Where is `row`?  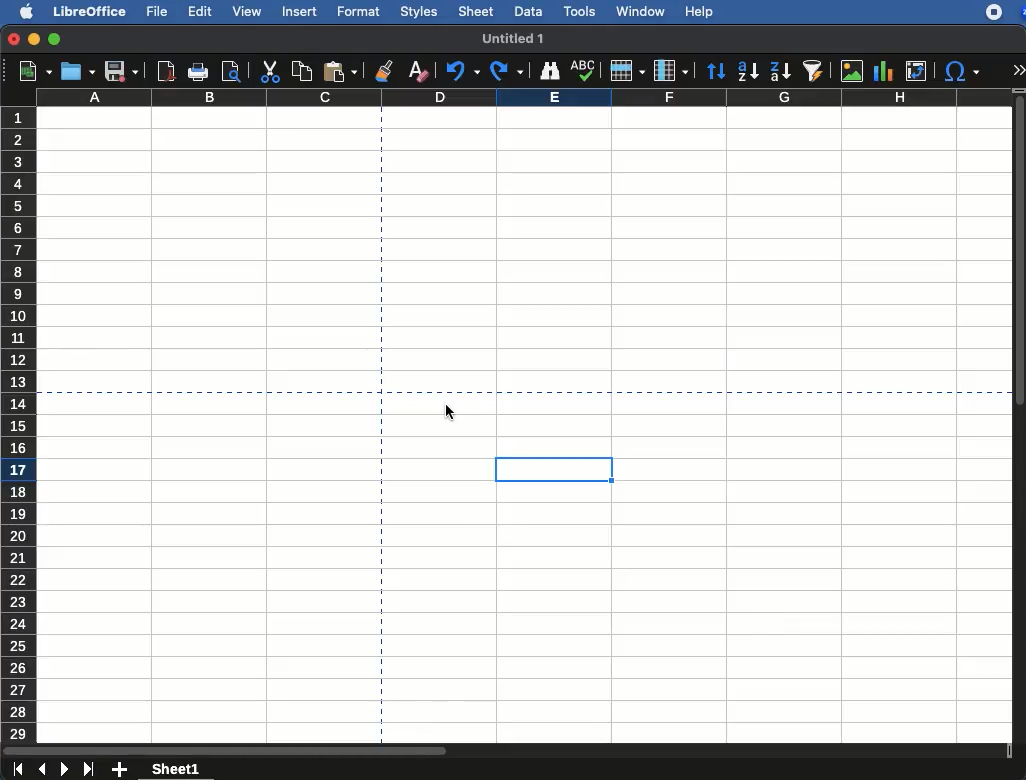 row is located at coordinates (627, 70).